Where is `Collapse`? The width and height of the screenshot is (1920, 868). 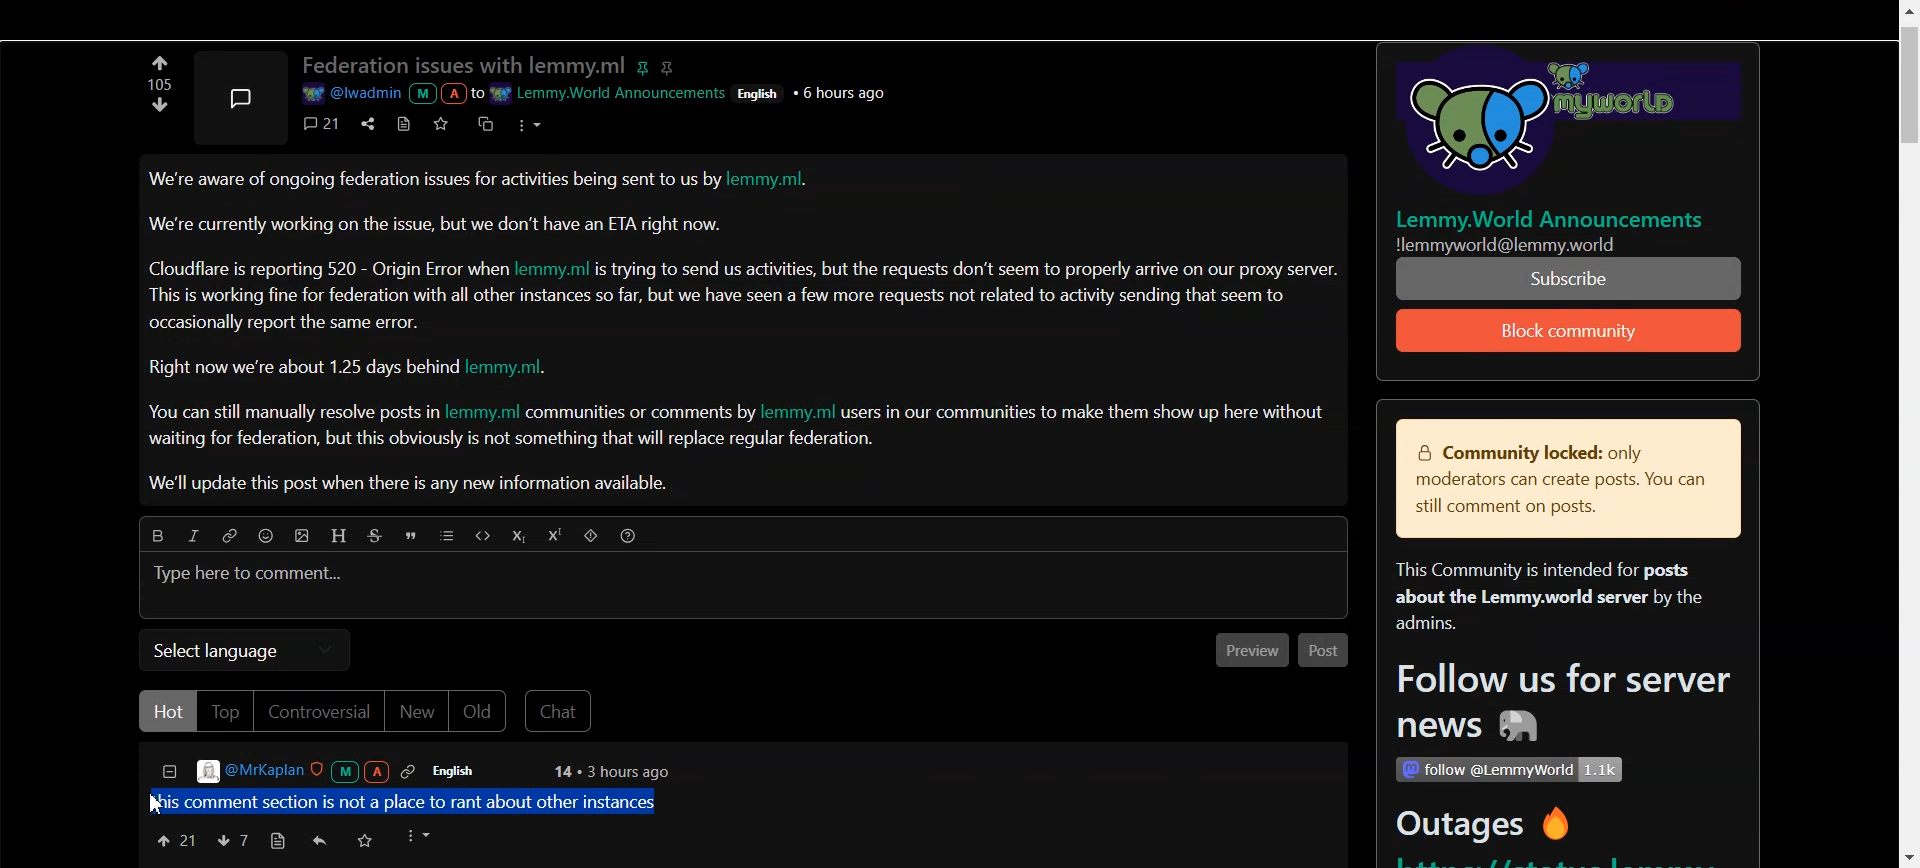
Collapse is located at coordinates (168, 774).